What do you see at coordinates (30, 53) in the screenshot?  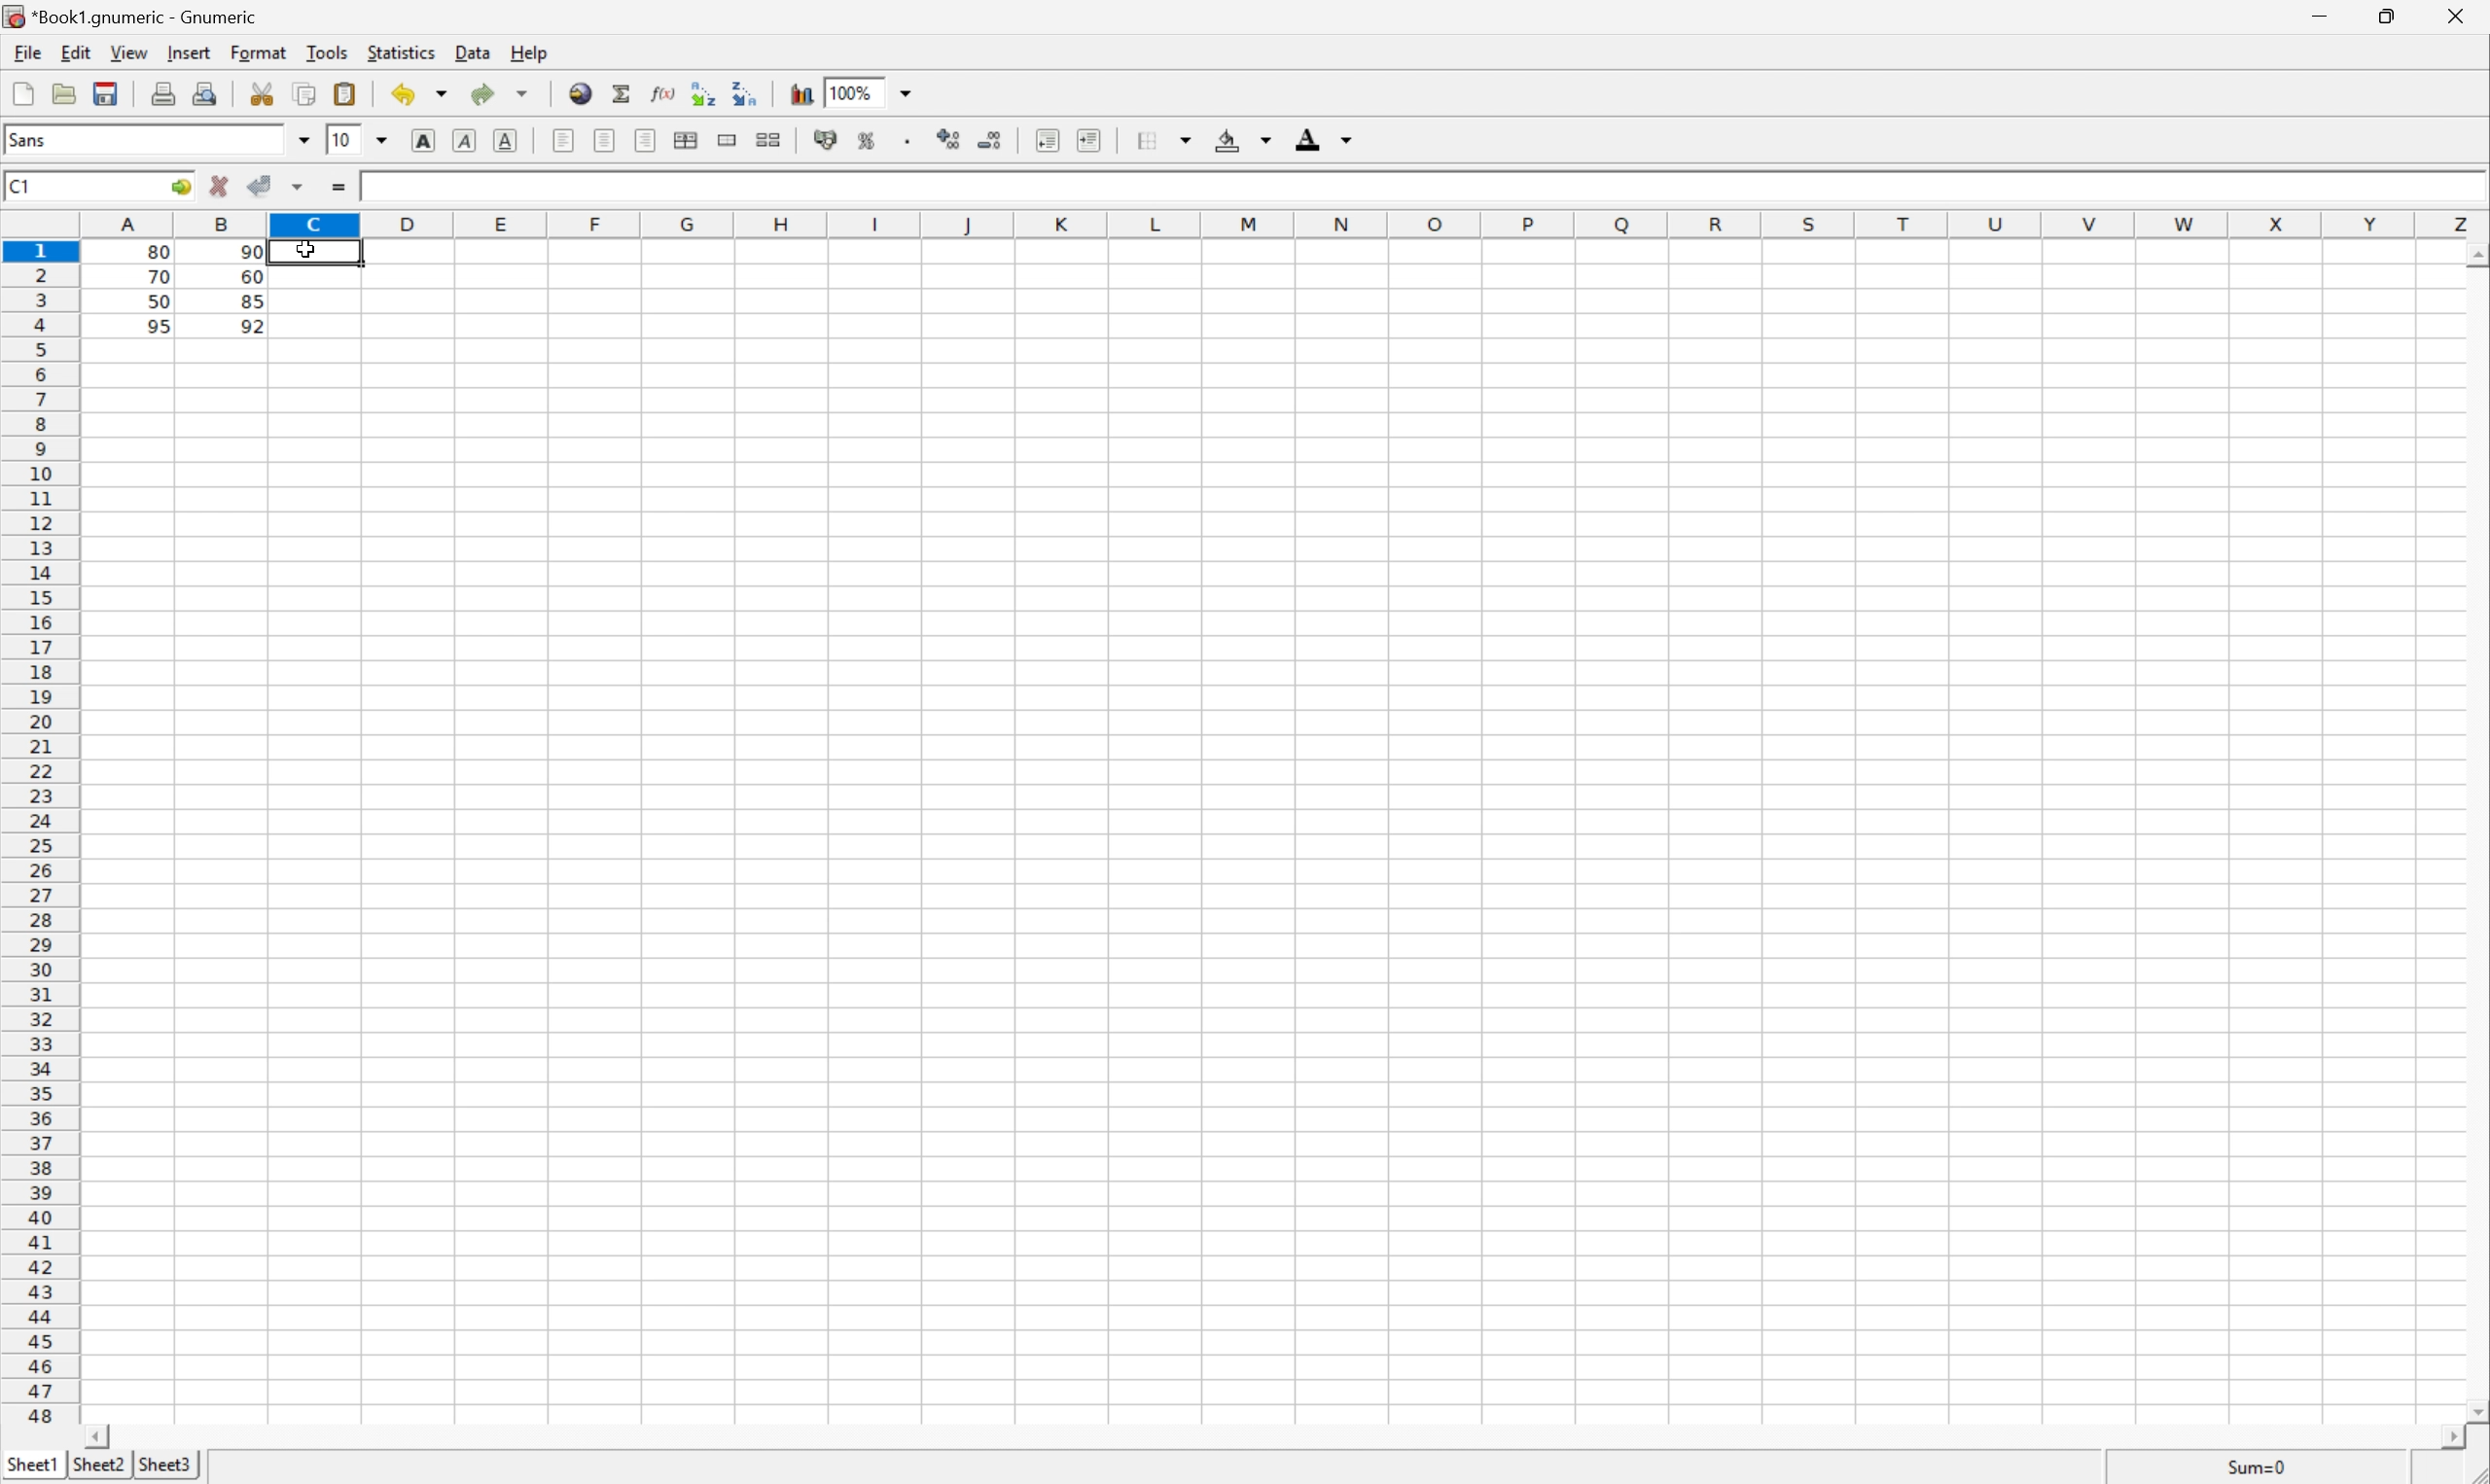 I see `File` at bounding box center [30, 53].